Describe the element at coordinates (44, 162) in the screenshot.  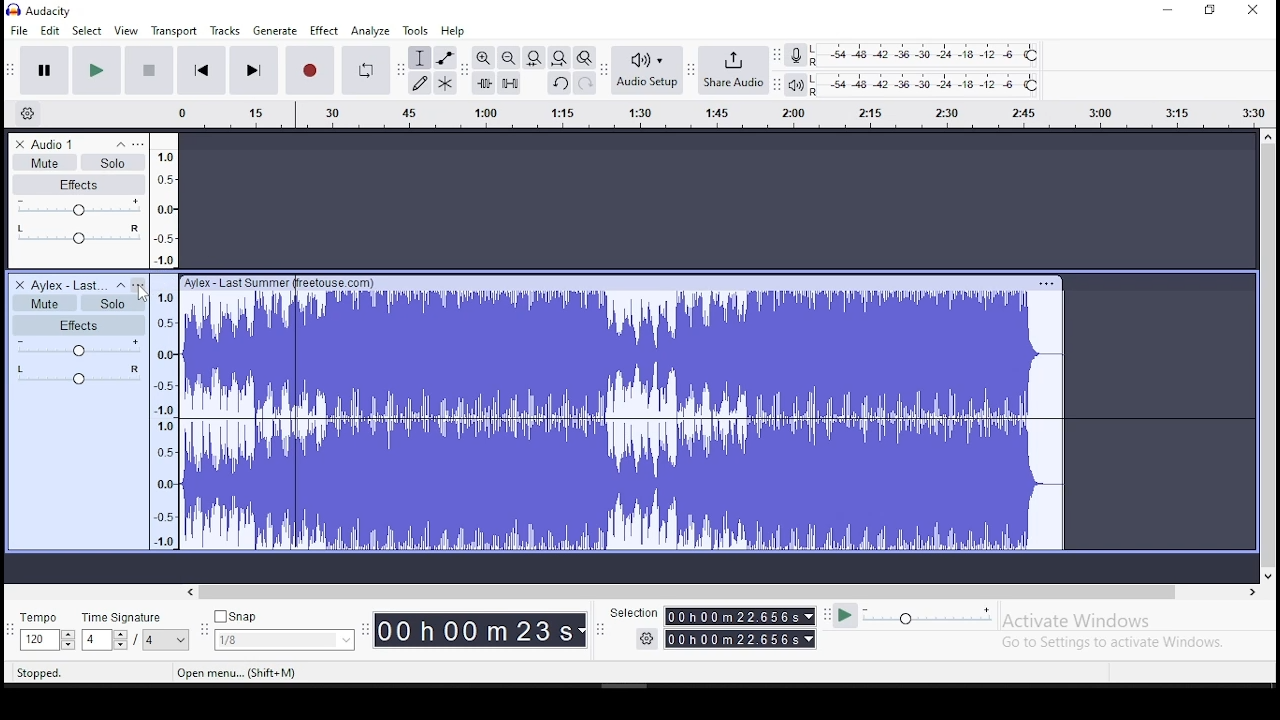
I see `mute` at that location.